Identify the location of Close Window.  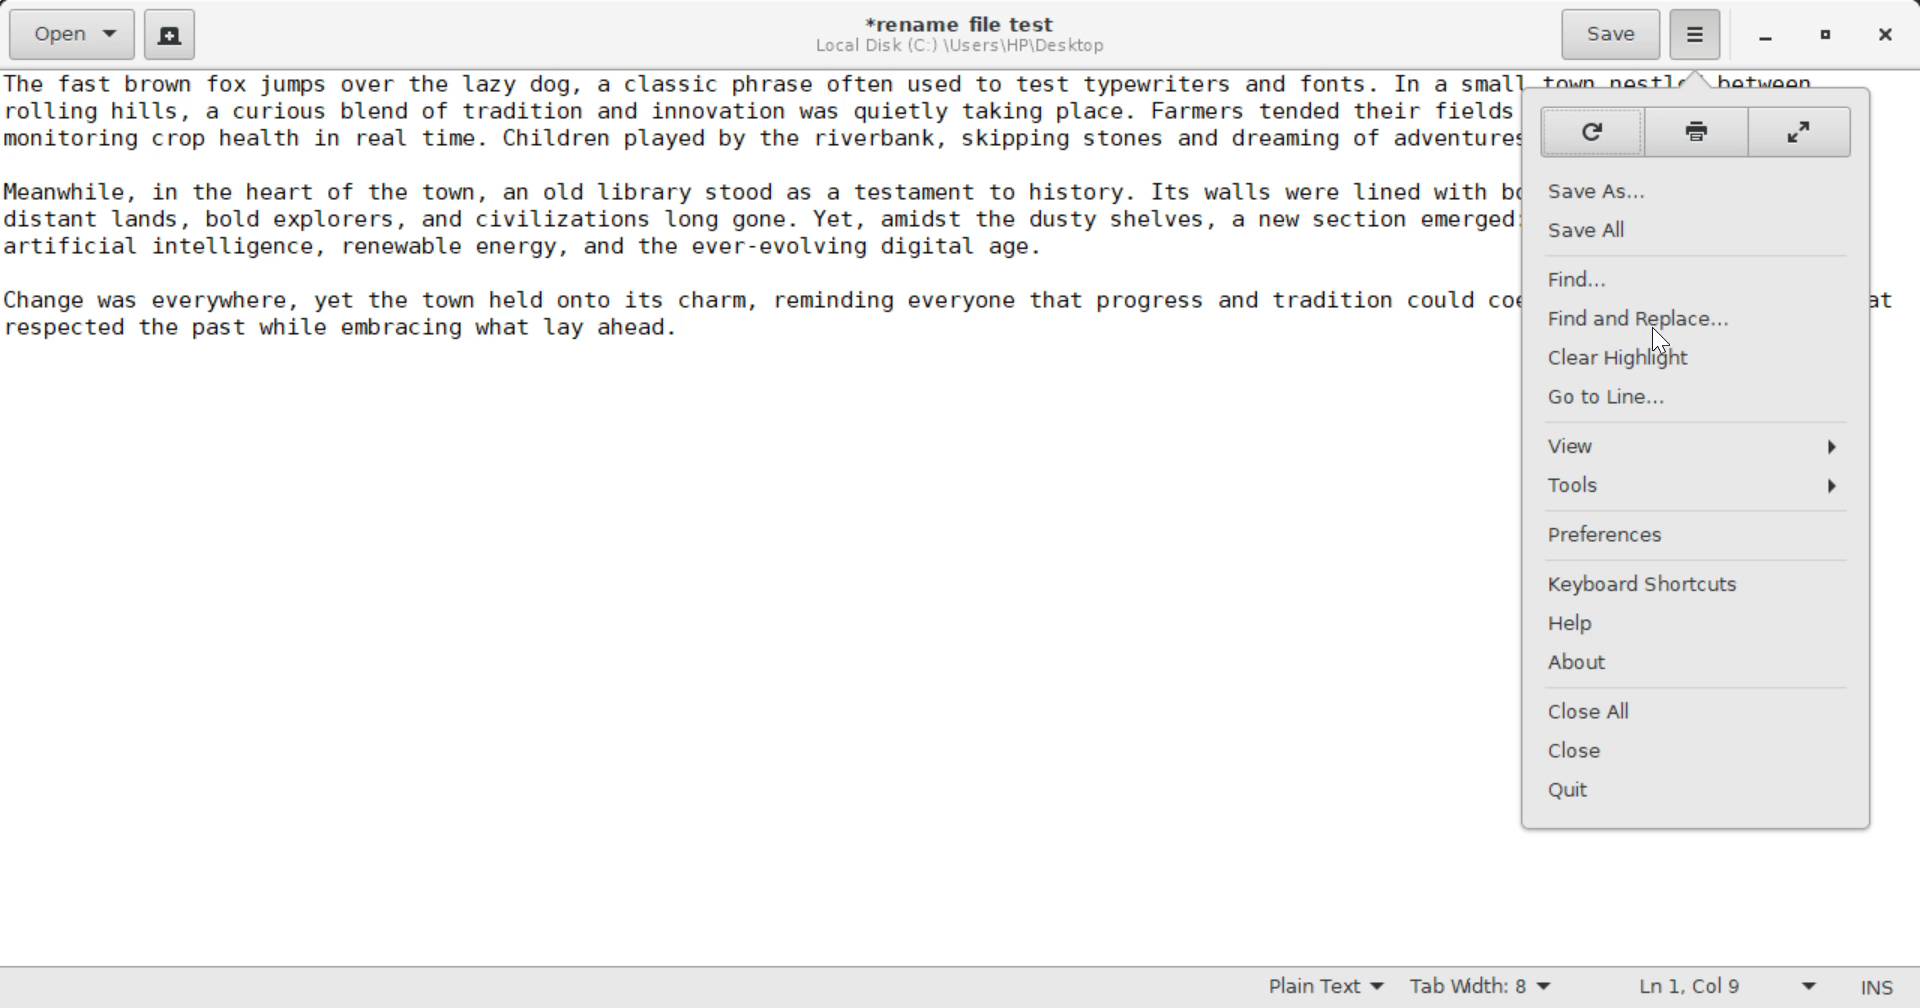
(1882, 34).